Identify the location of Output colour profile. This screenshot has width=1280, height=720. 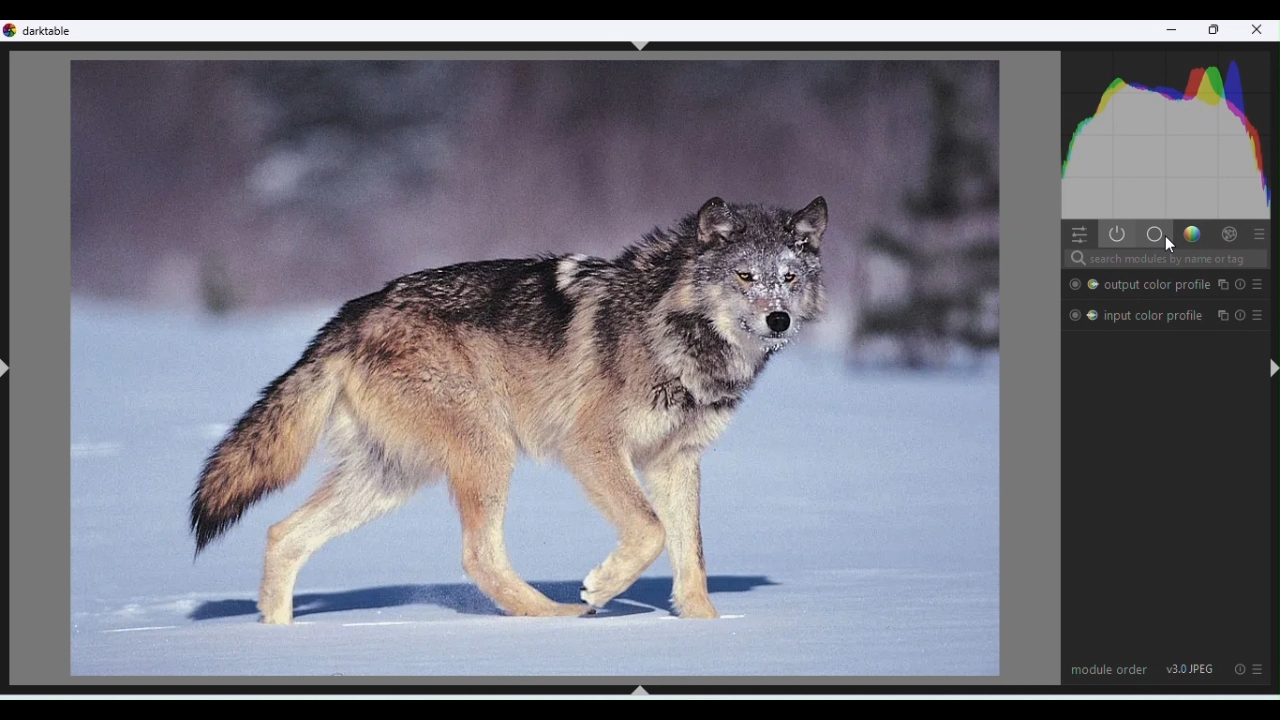
(1177, 284).